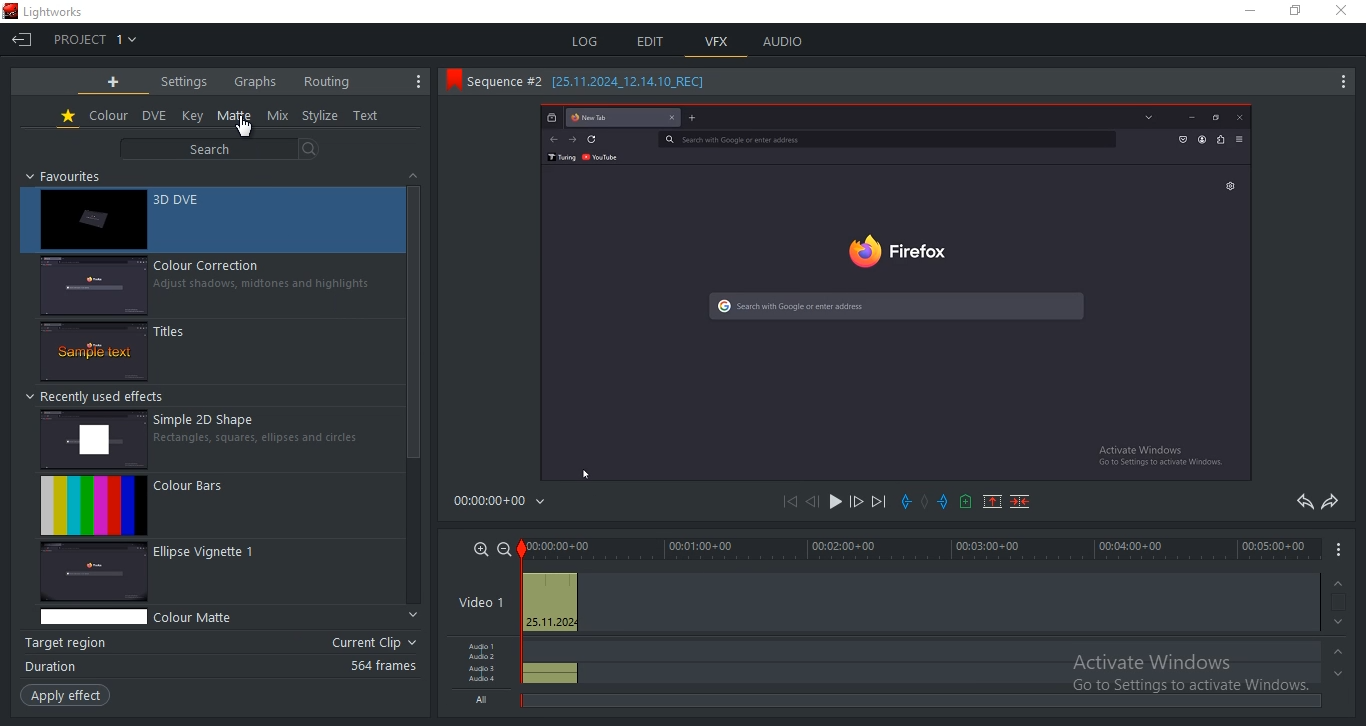  I want to click on previous, so click(794, 503).